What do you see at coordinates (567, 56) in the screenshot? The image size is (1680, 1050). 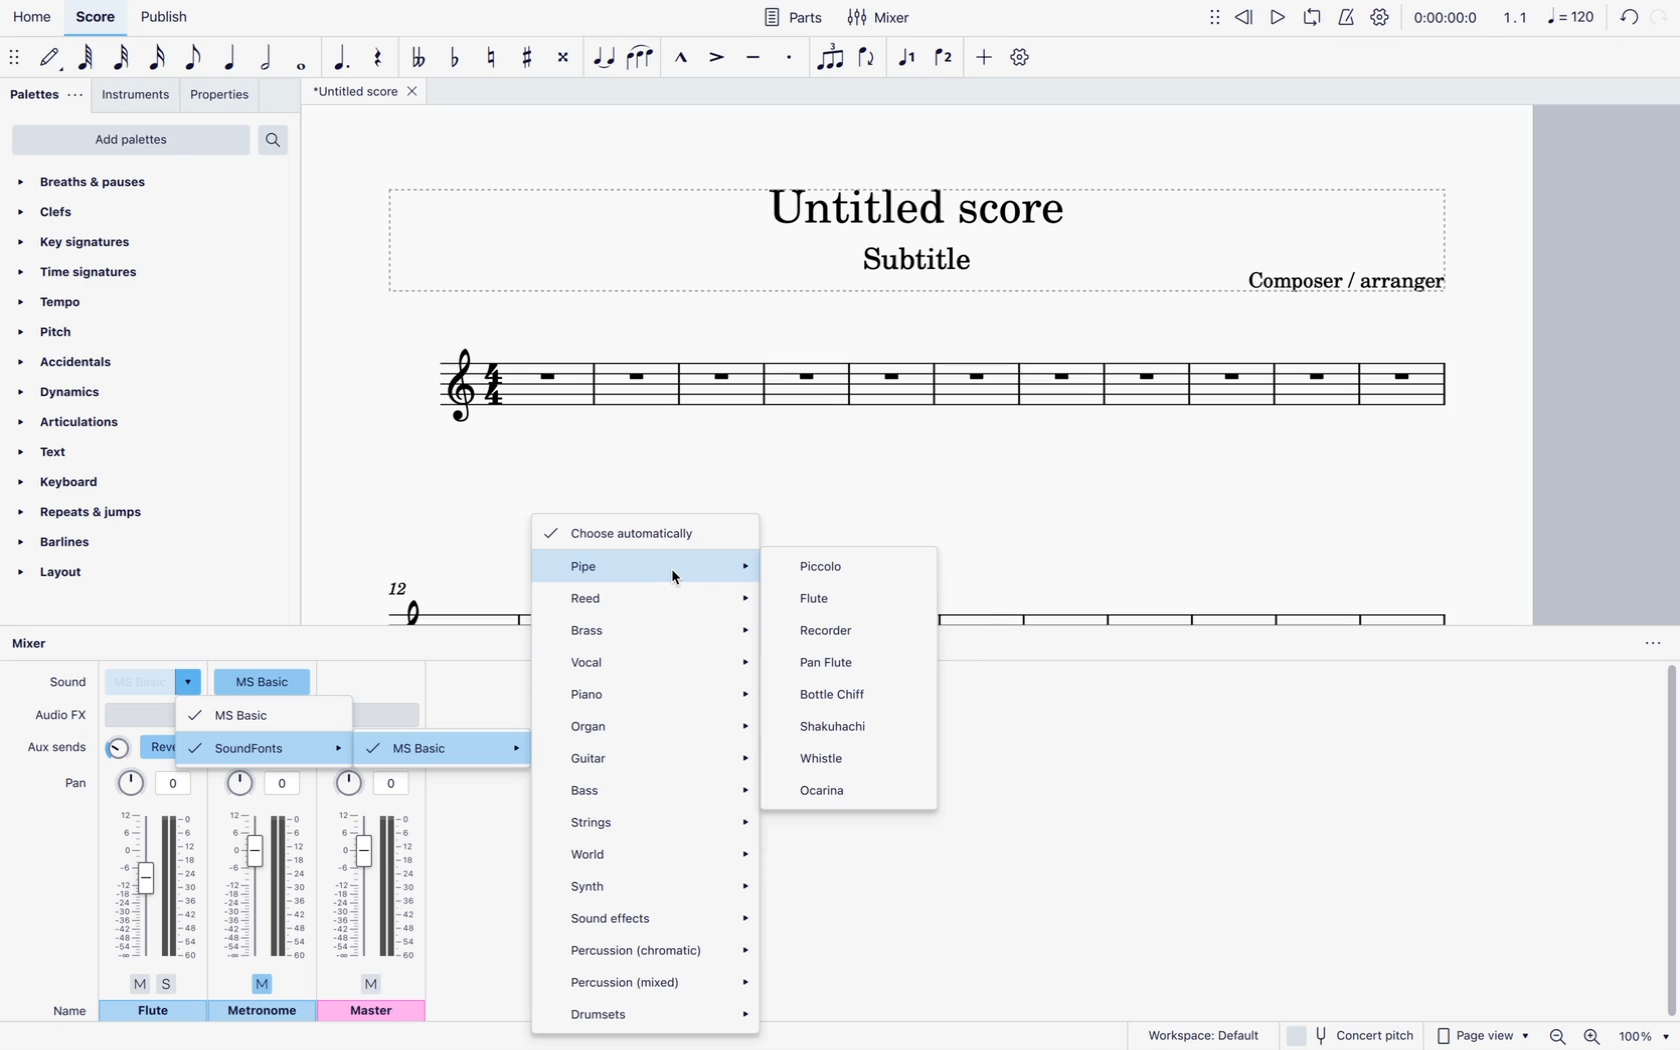 I see `toggle double sharp` at bounding box center [567, 56].